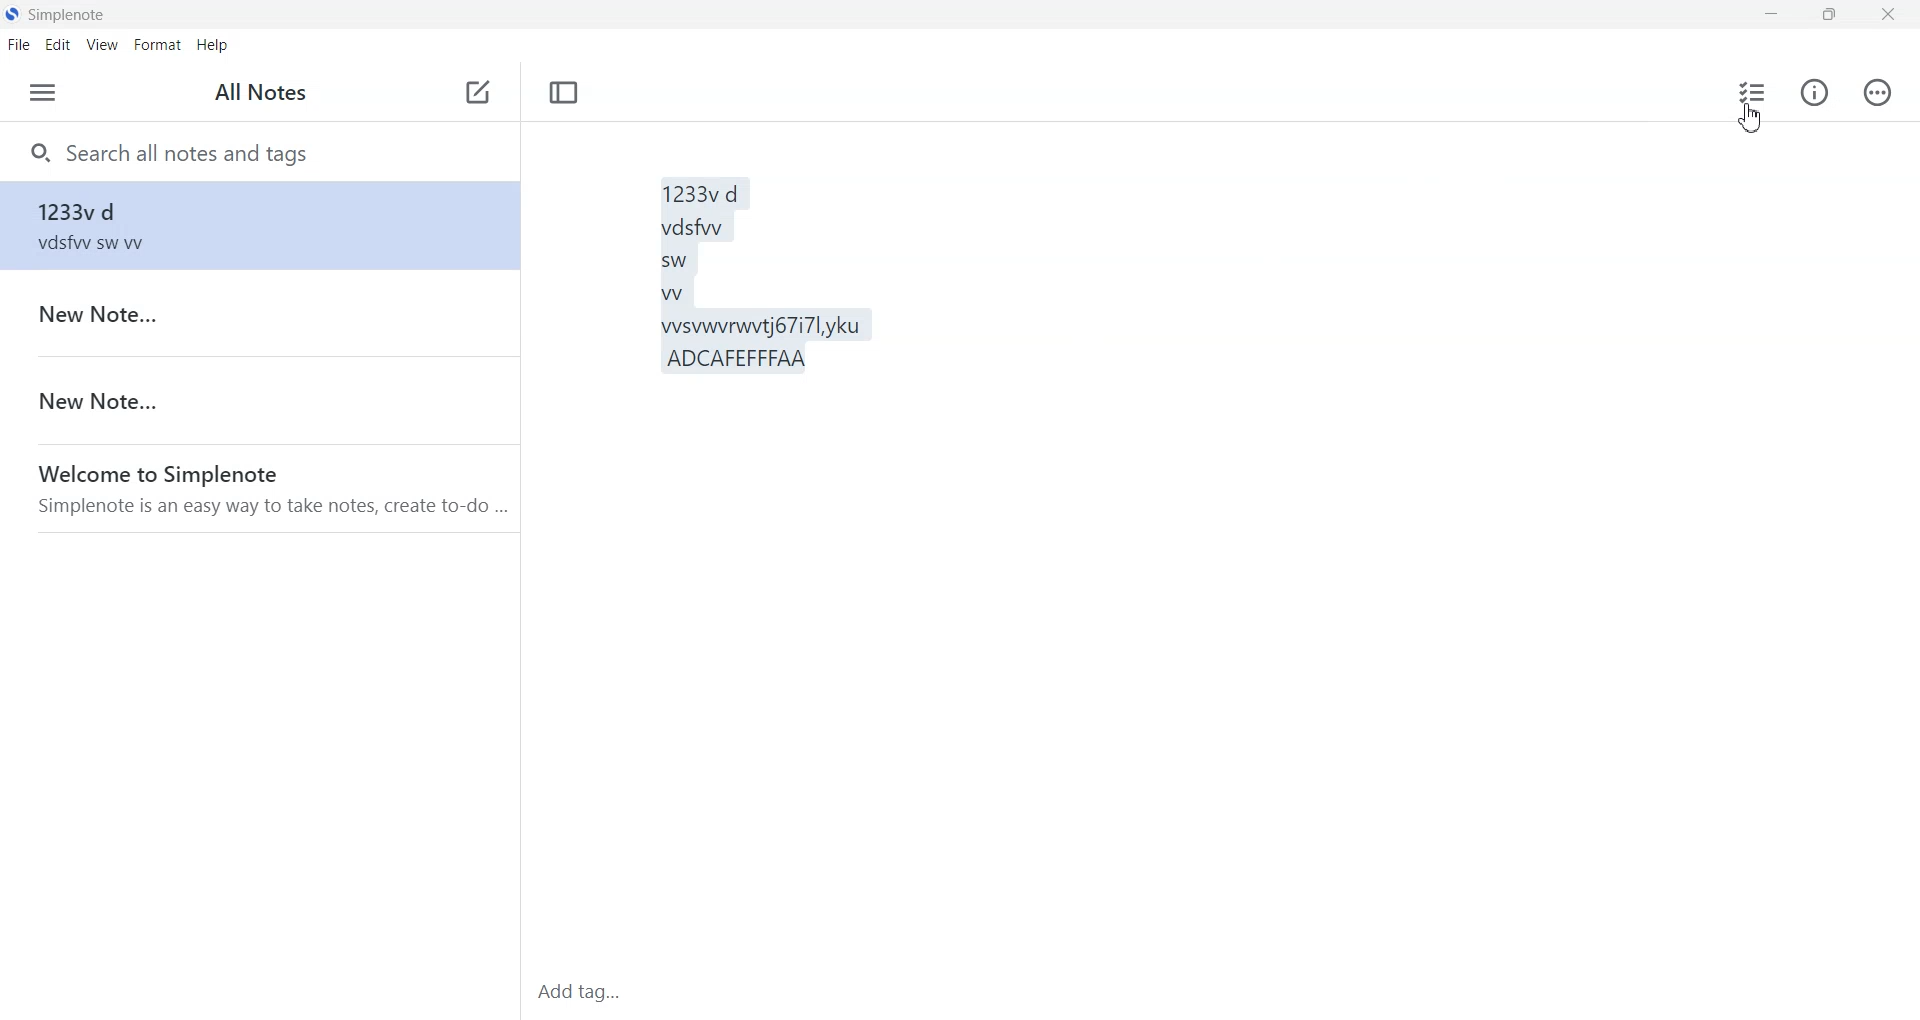  Describe the element at coordinates (43, 93) in the screenshot. I see `Menu` at that location.